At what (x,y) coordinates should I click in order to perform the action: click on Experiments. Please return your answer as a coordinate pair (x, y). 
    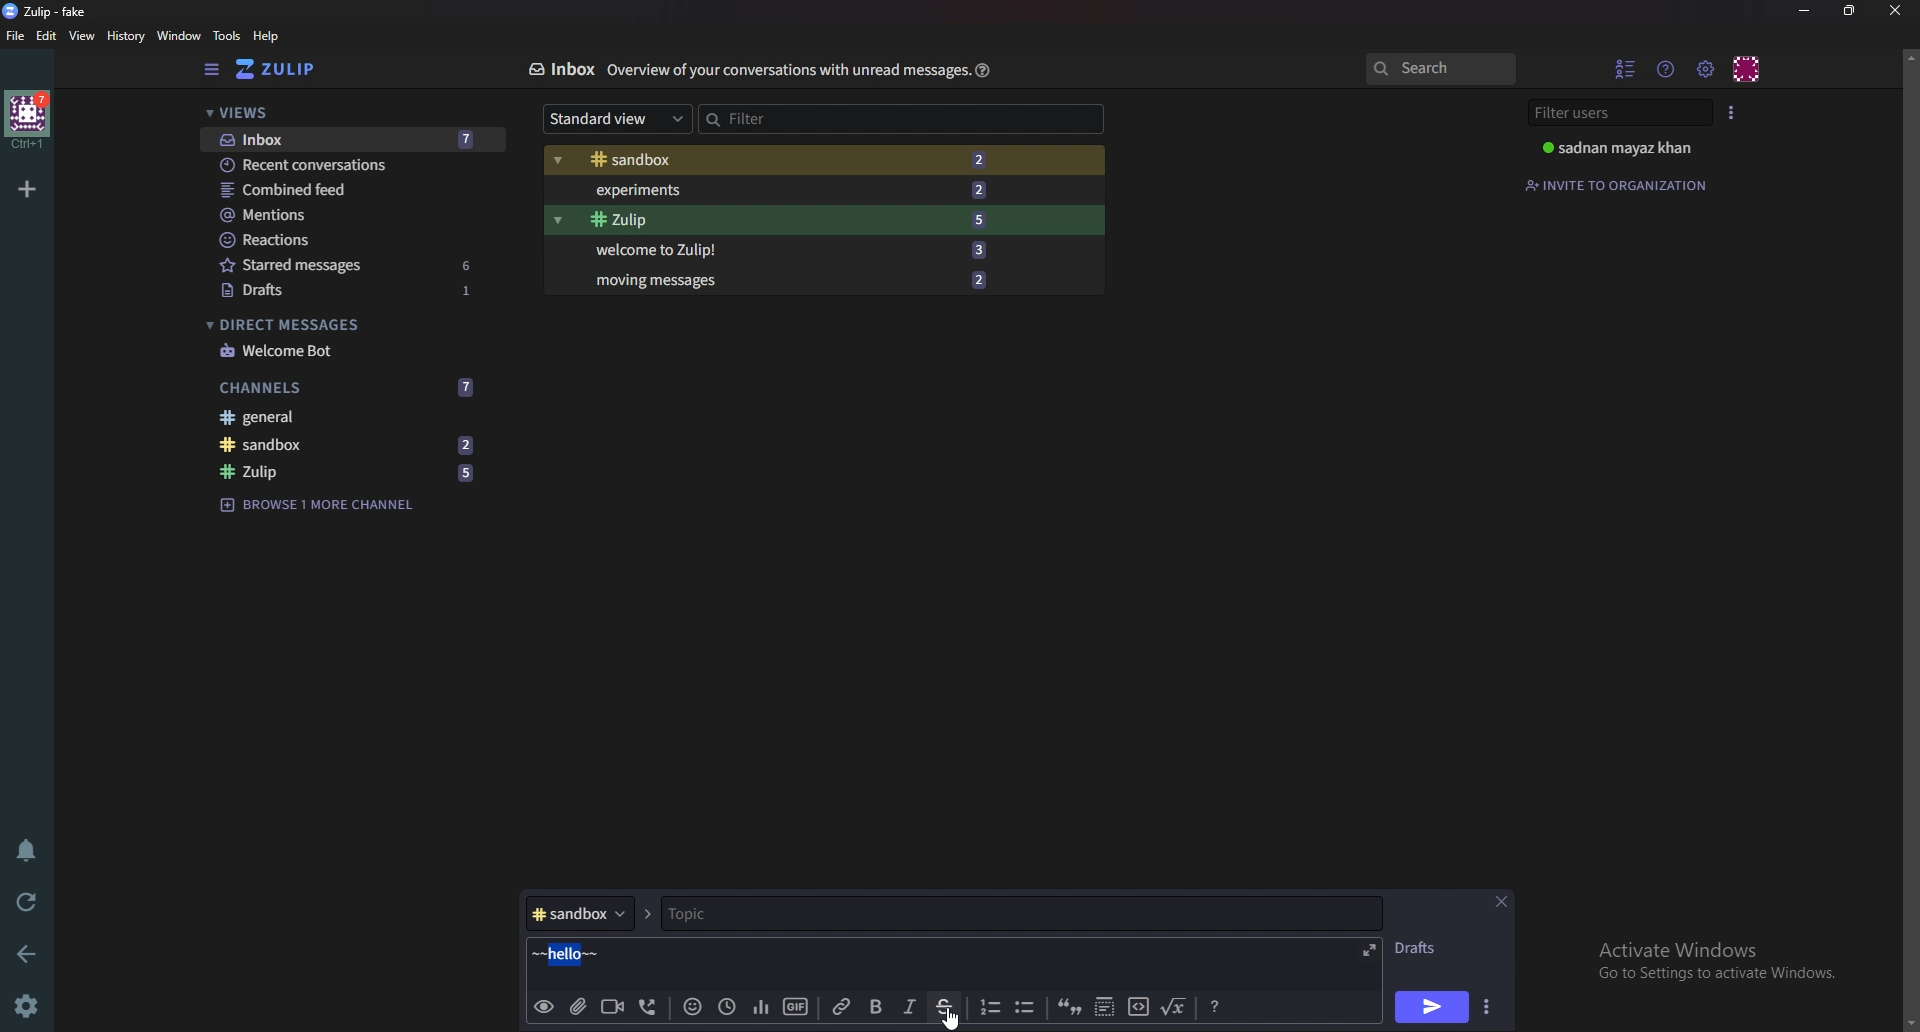
    Looking at the image, I should click on (784, 190).